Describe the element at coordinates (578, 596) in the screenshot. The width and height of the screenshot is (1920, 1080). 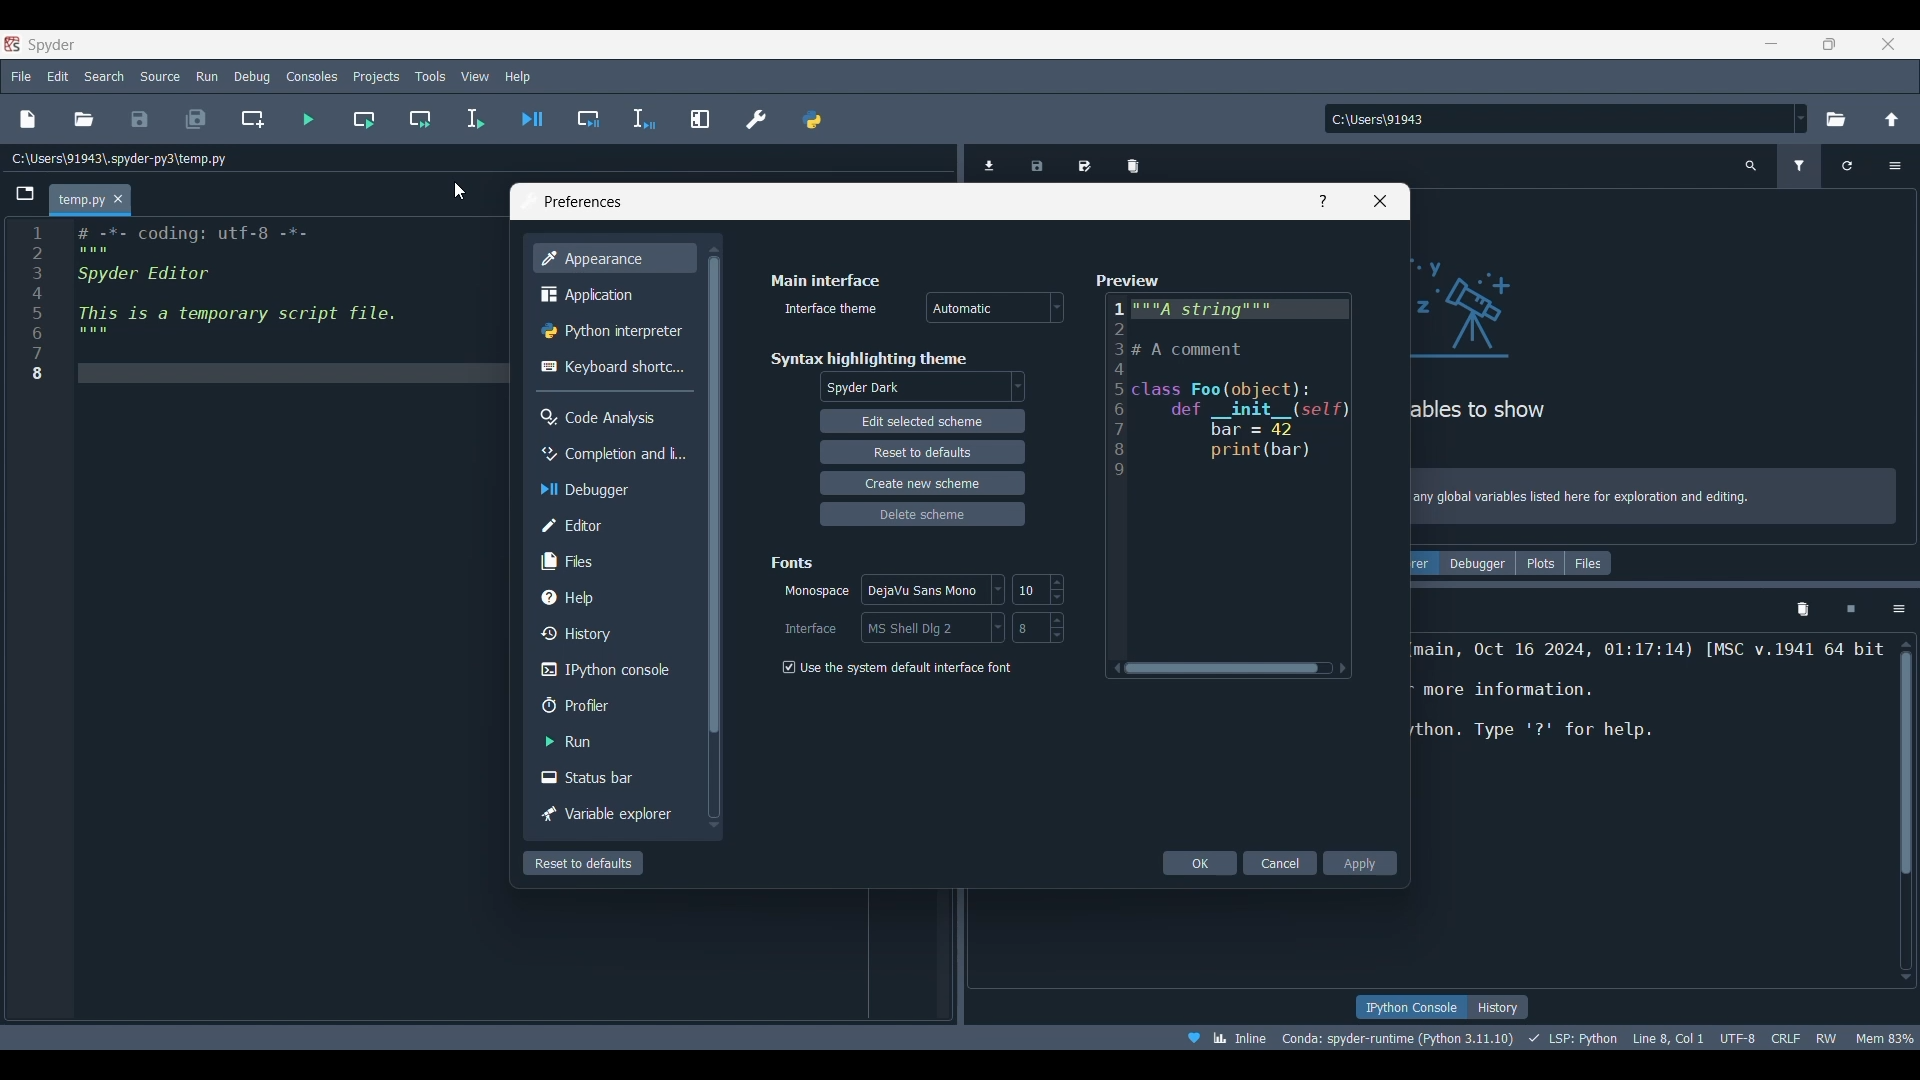
I see `help` at that location.